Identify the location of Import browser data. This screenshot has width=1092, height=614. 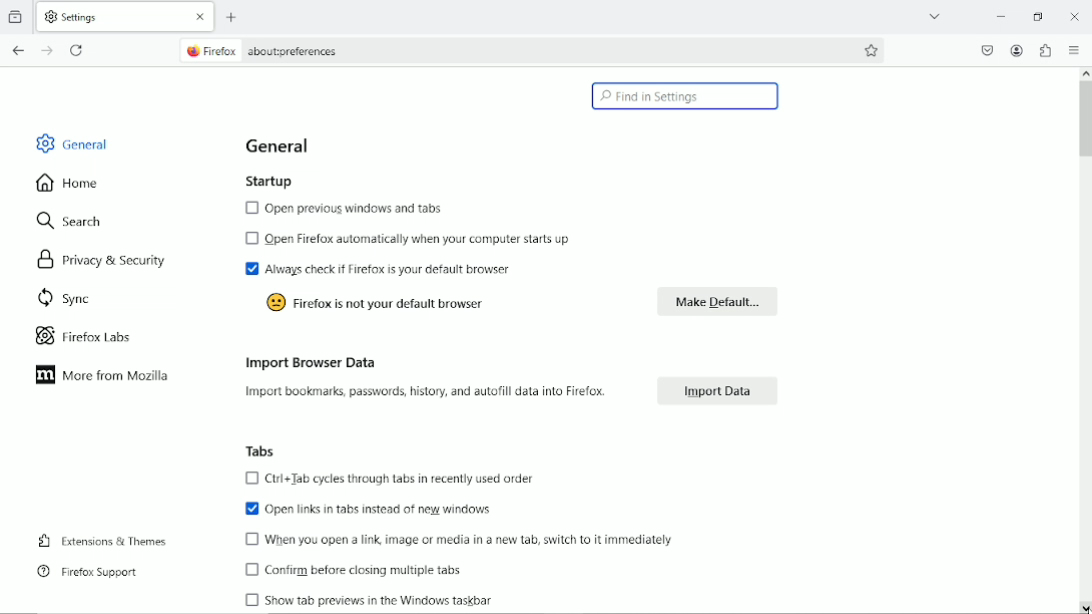
(311, 361).